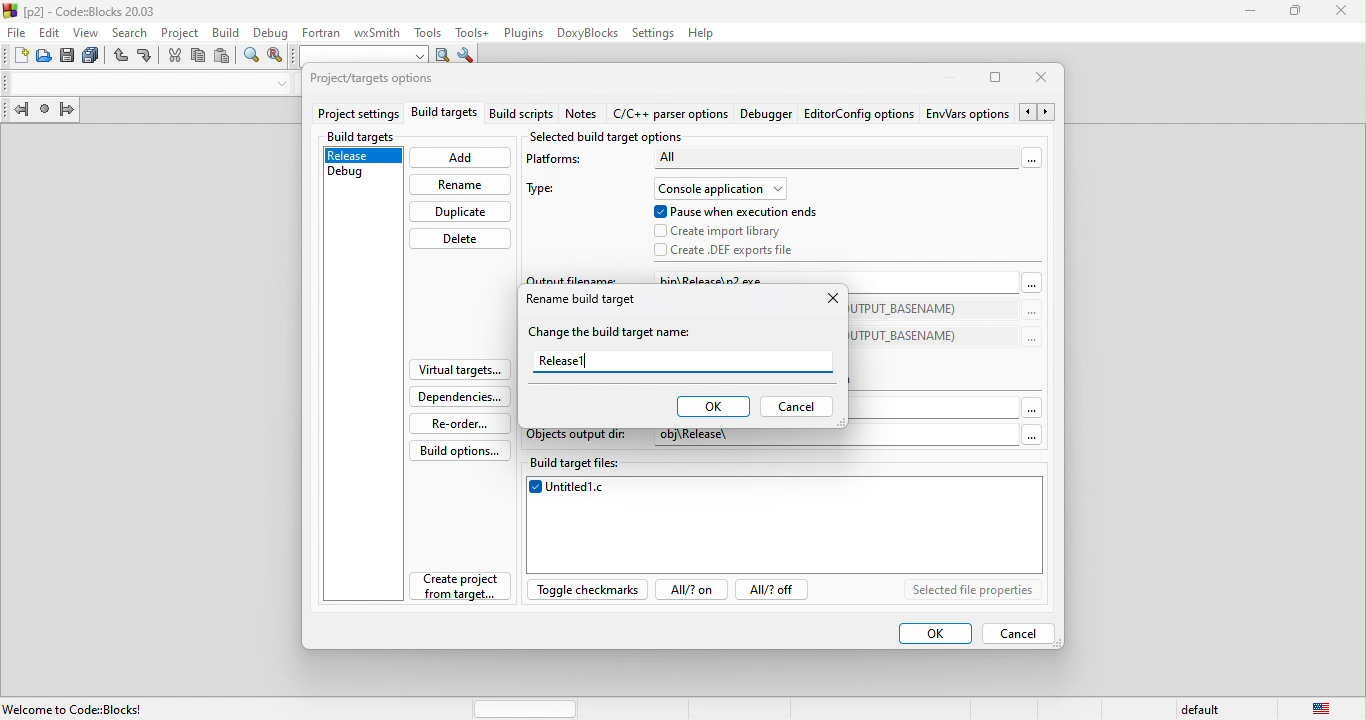  I want to click on close, so click(1047, 79).